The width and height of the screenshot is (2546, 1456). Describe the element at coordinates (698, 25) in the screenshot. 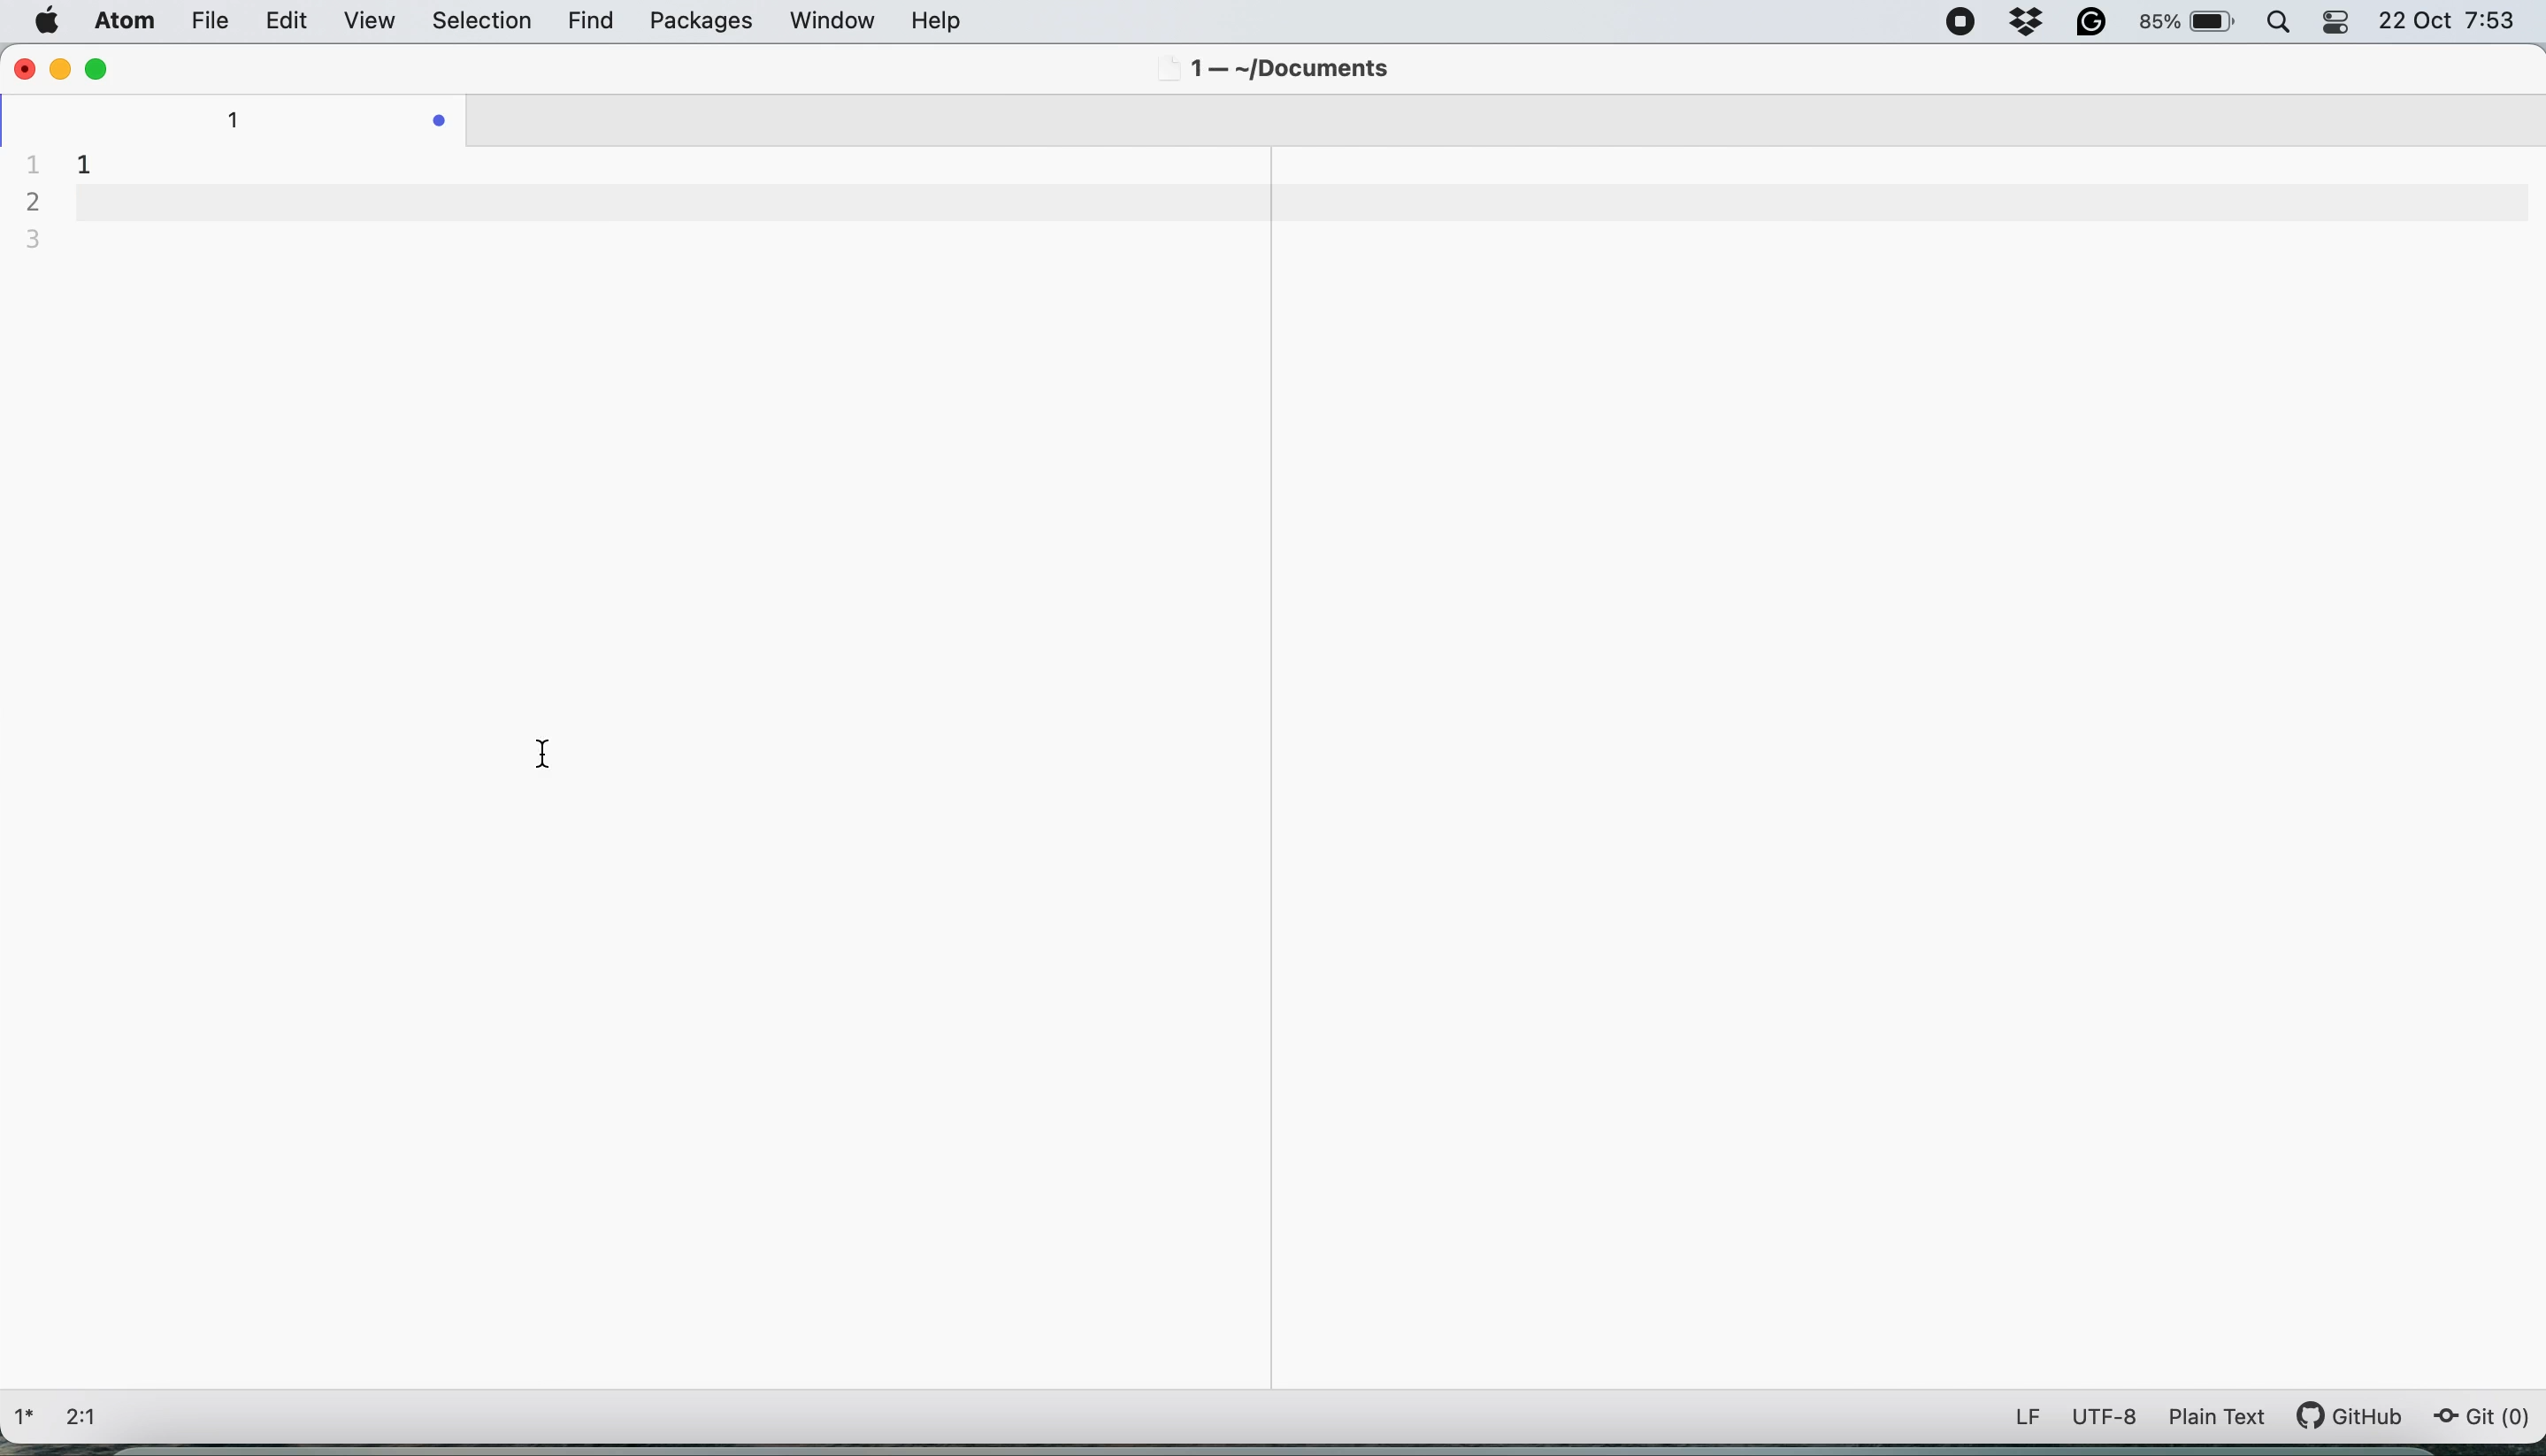

I see `packages` at that location.